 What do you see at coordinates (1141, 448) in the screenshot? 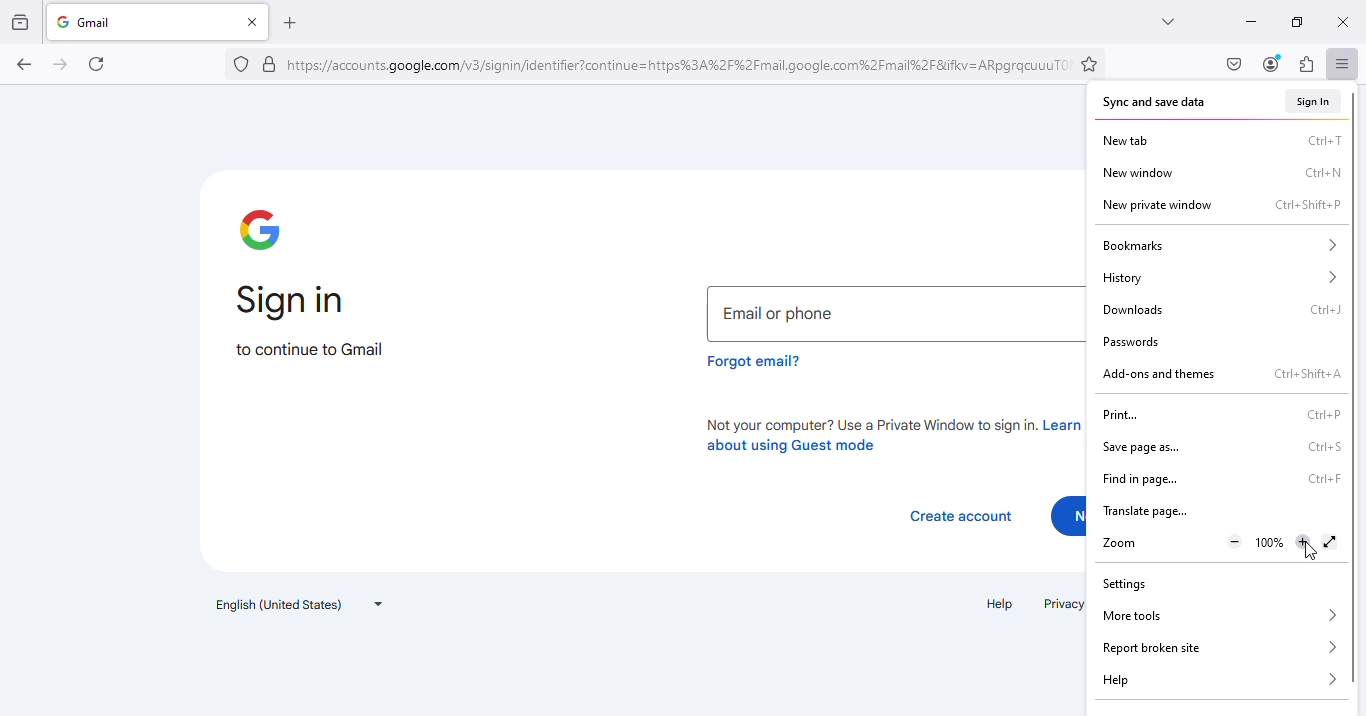
I see `save page as...` at bounding box center [1141, 448].